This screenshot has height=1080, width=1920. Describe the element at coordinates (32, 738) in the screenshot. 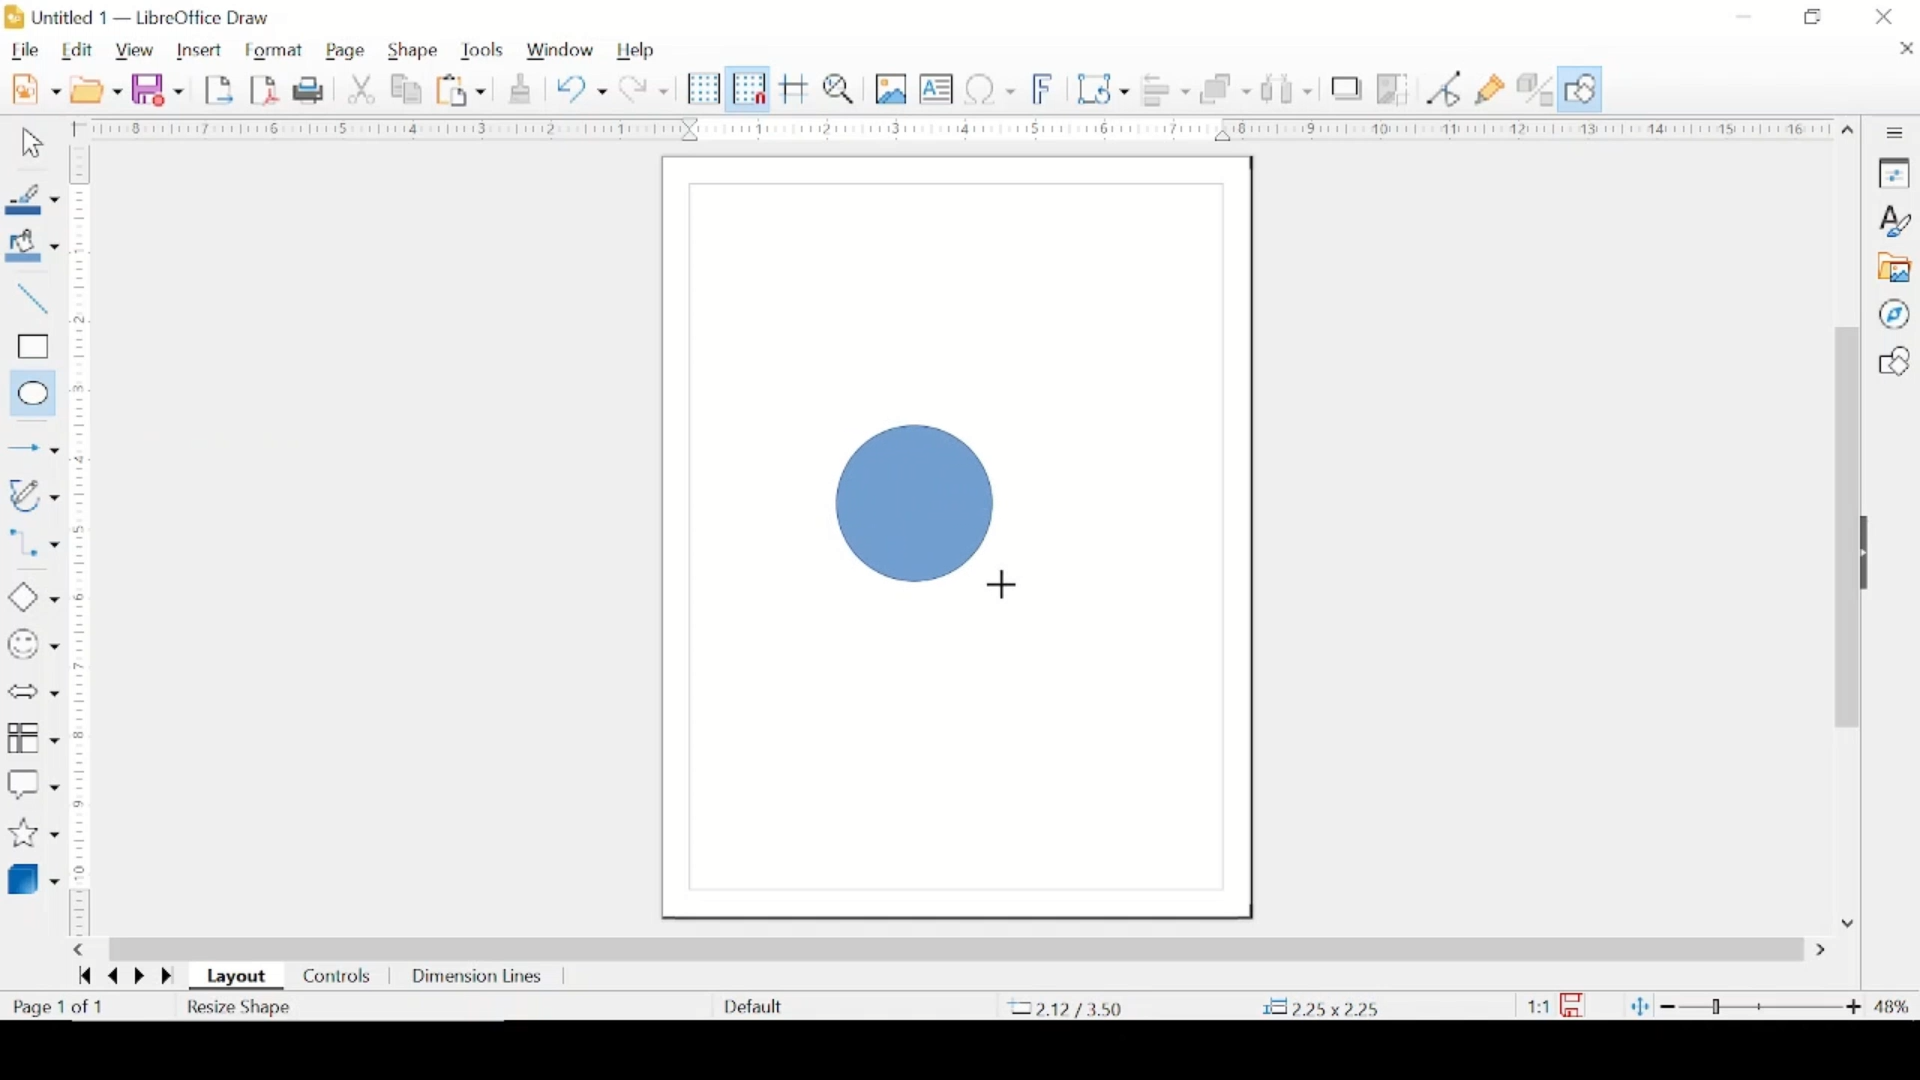

I see `flowchart` at that location.